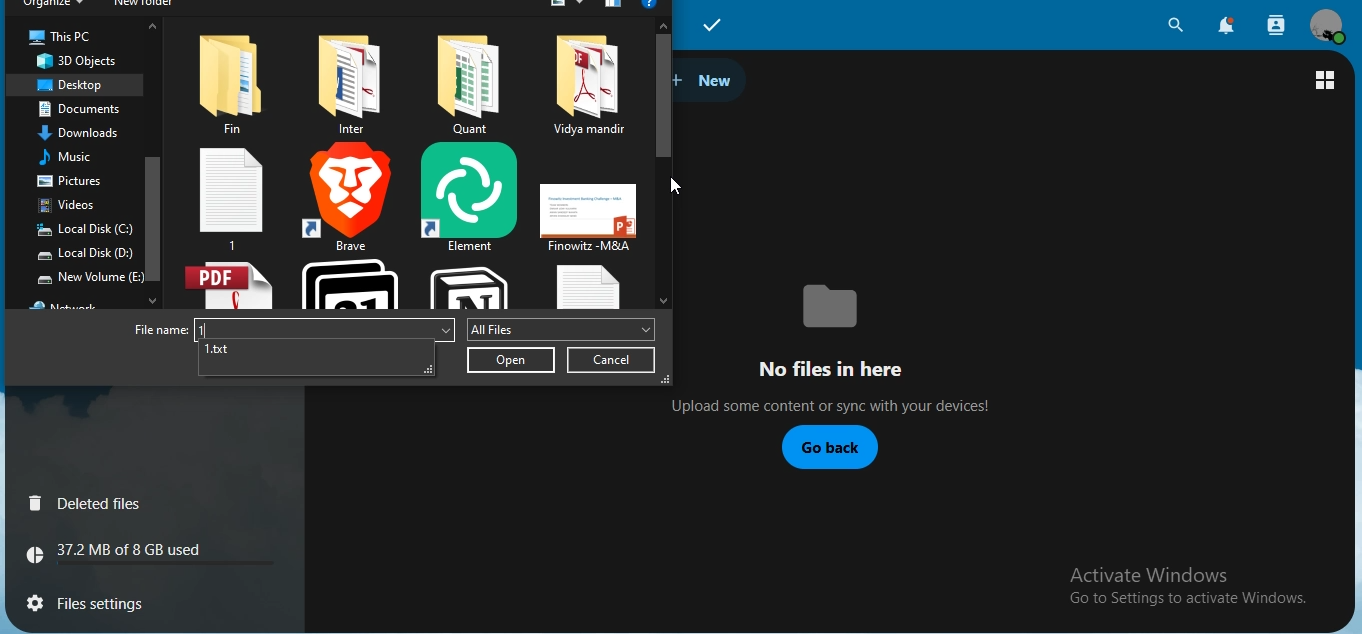 This screenshot has height=634, width=1362. What do you see at coordinates (70, 86) in the screenshot?
I see `desktop` at bounding box center [70, 86].